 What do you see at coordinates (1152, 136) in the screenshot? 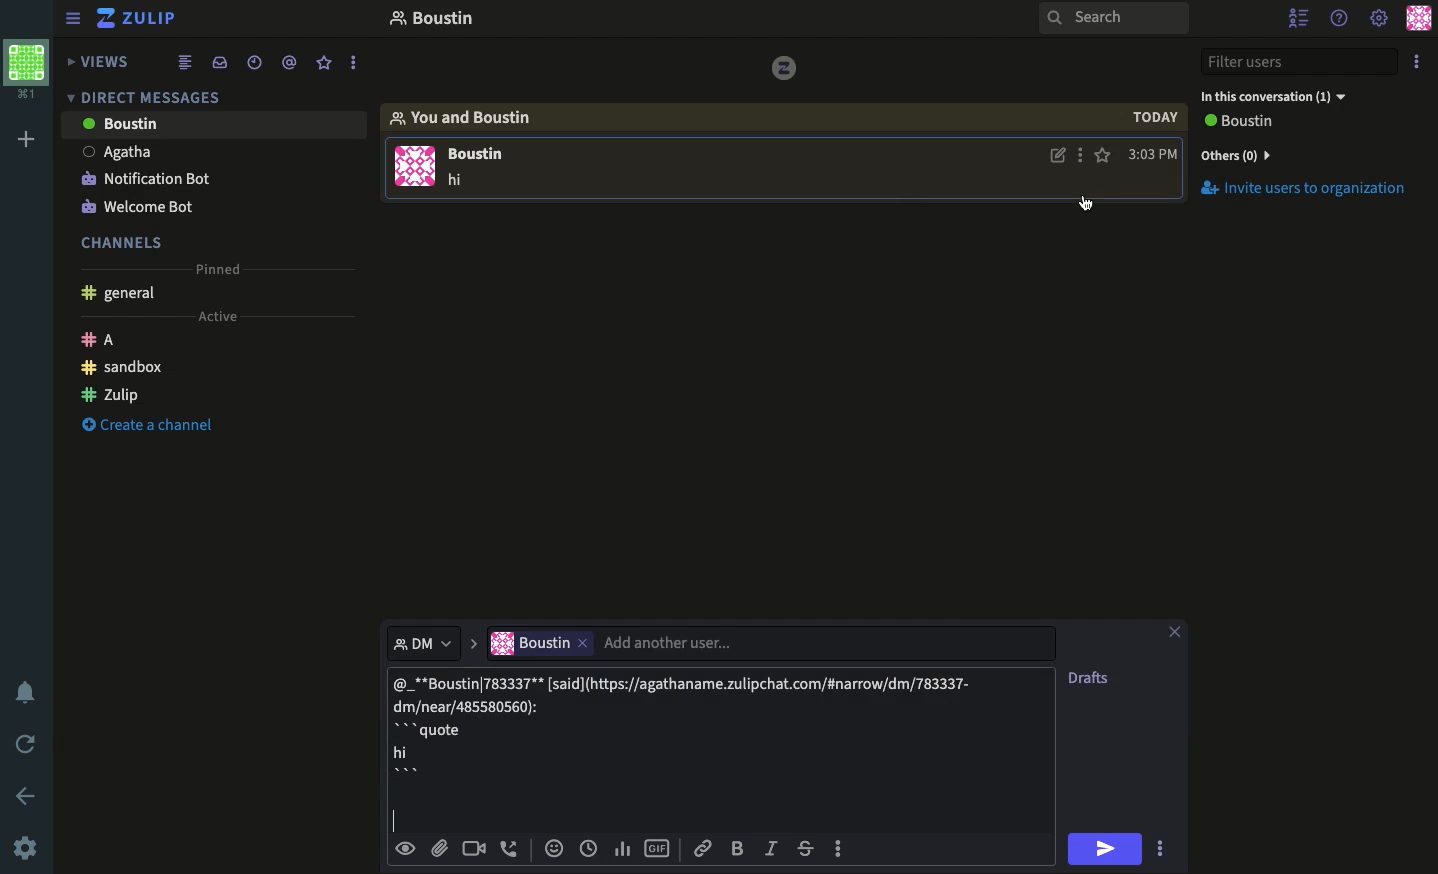
I see `Time` at bounding box center [1152, 136].